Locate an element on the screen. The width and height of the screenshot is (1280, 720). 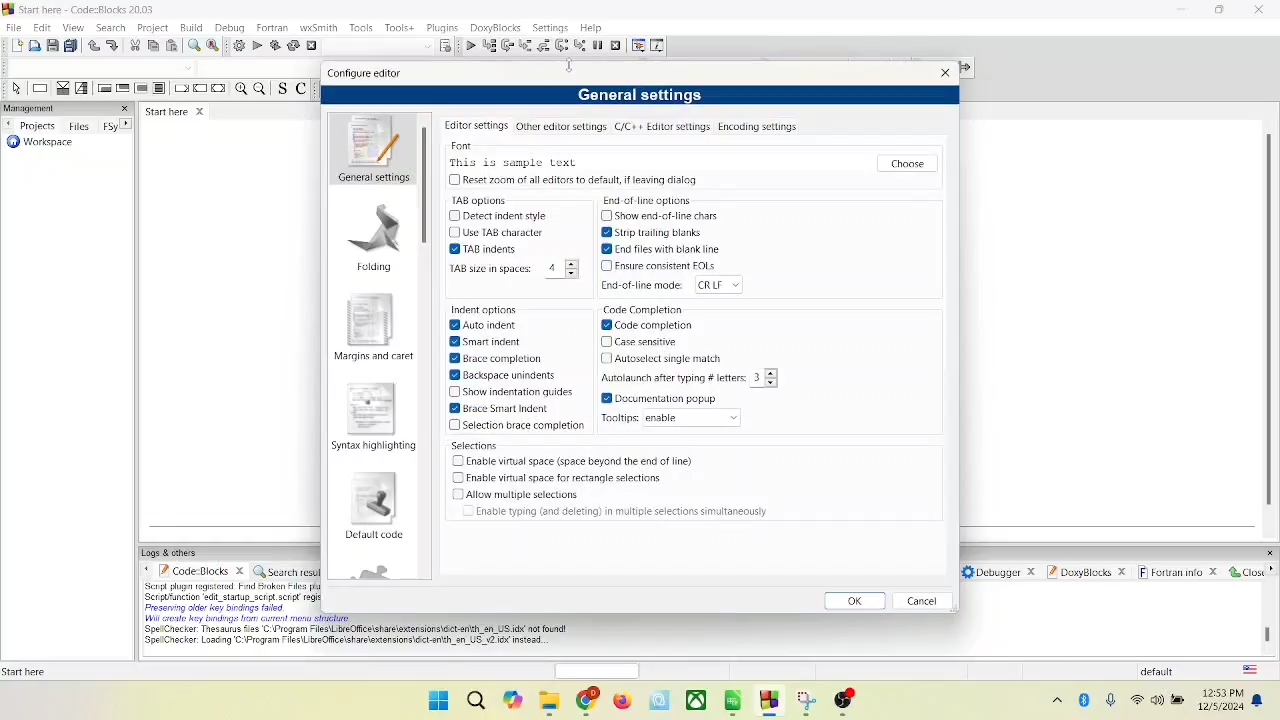
files is located at coordinates (79, 126).